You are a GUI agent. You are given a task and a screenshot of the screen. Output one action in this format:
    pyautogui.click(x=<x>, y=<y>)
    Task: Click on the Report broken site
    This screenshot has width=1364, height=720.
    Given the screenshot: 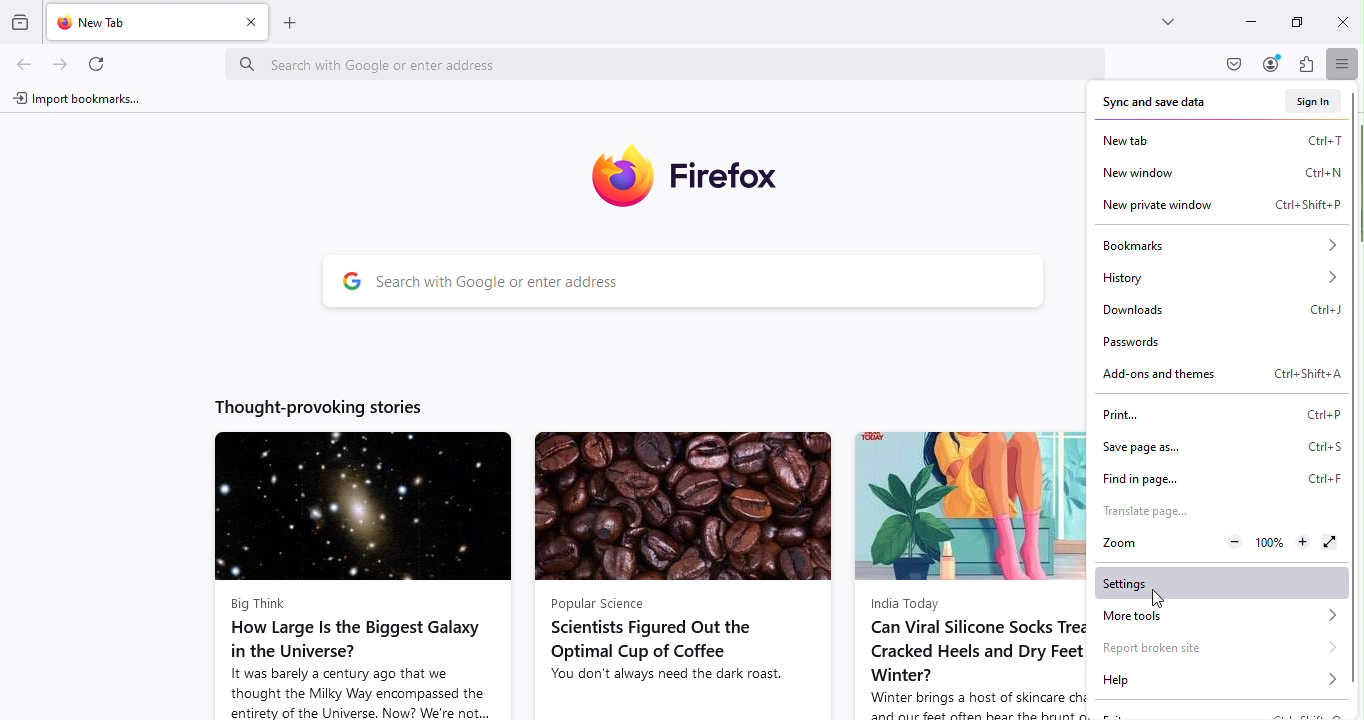 What is the action you would take?
    pyautogui.click(x=1221, y=645)
    